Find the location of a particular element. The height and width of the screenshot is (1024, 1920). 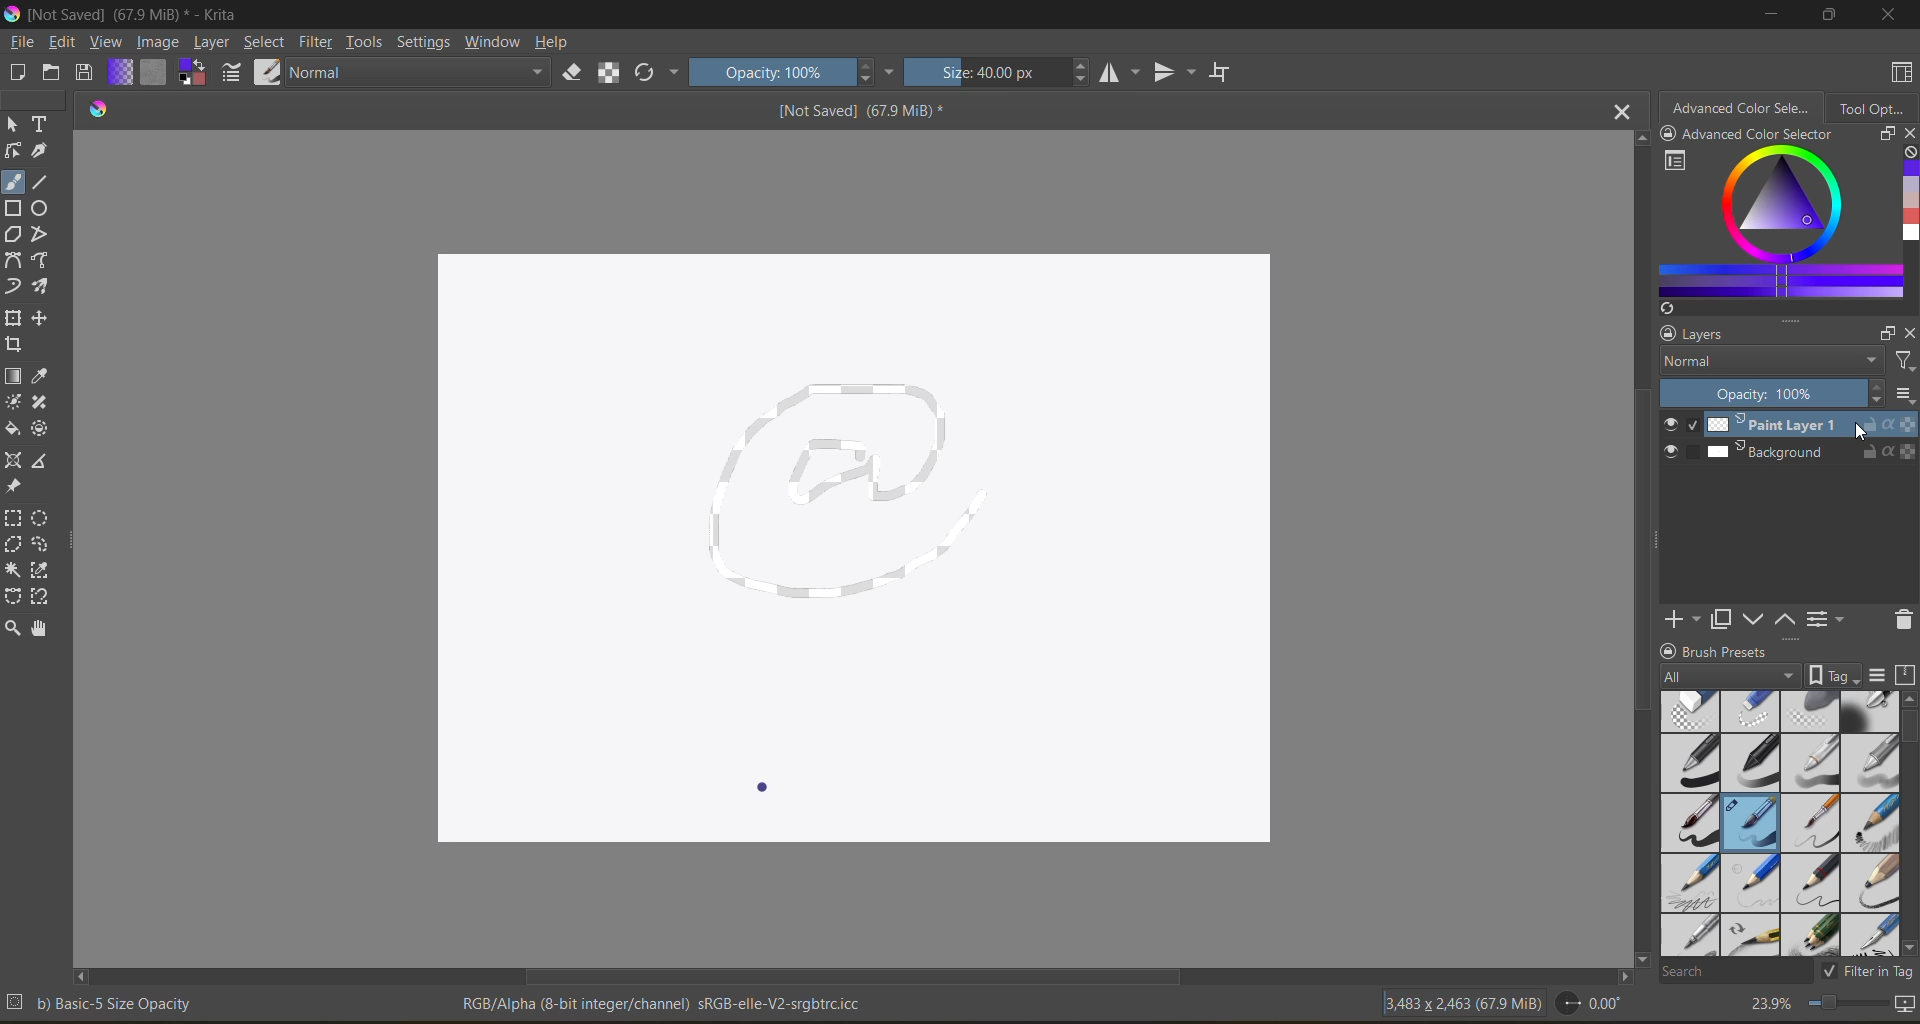

pencil is located at coordinates (1874, 882).